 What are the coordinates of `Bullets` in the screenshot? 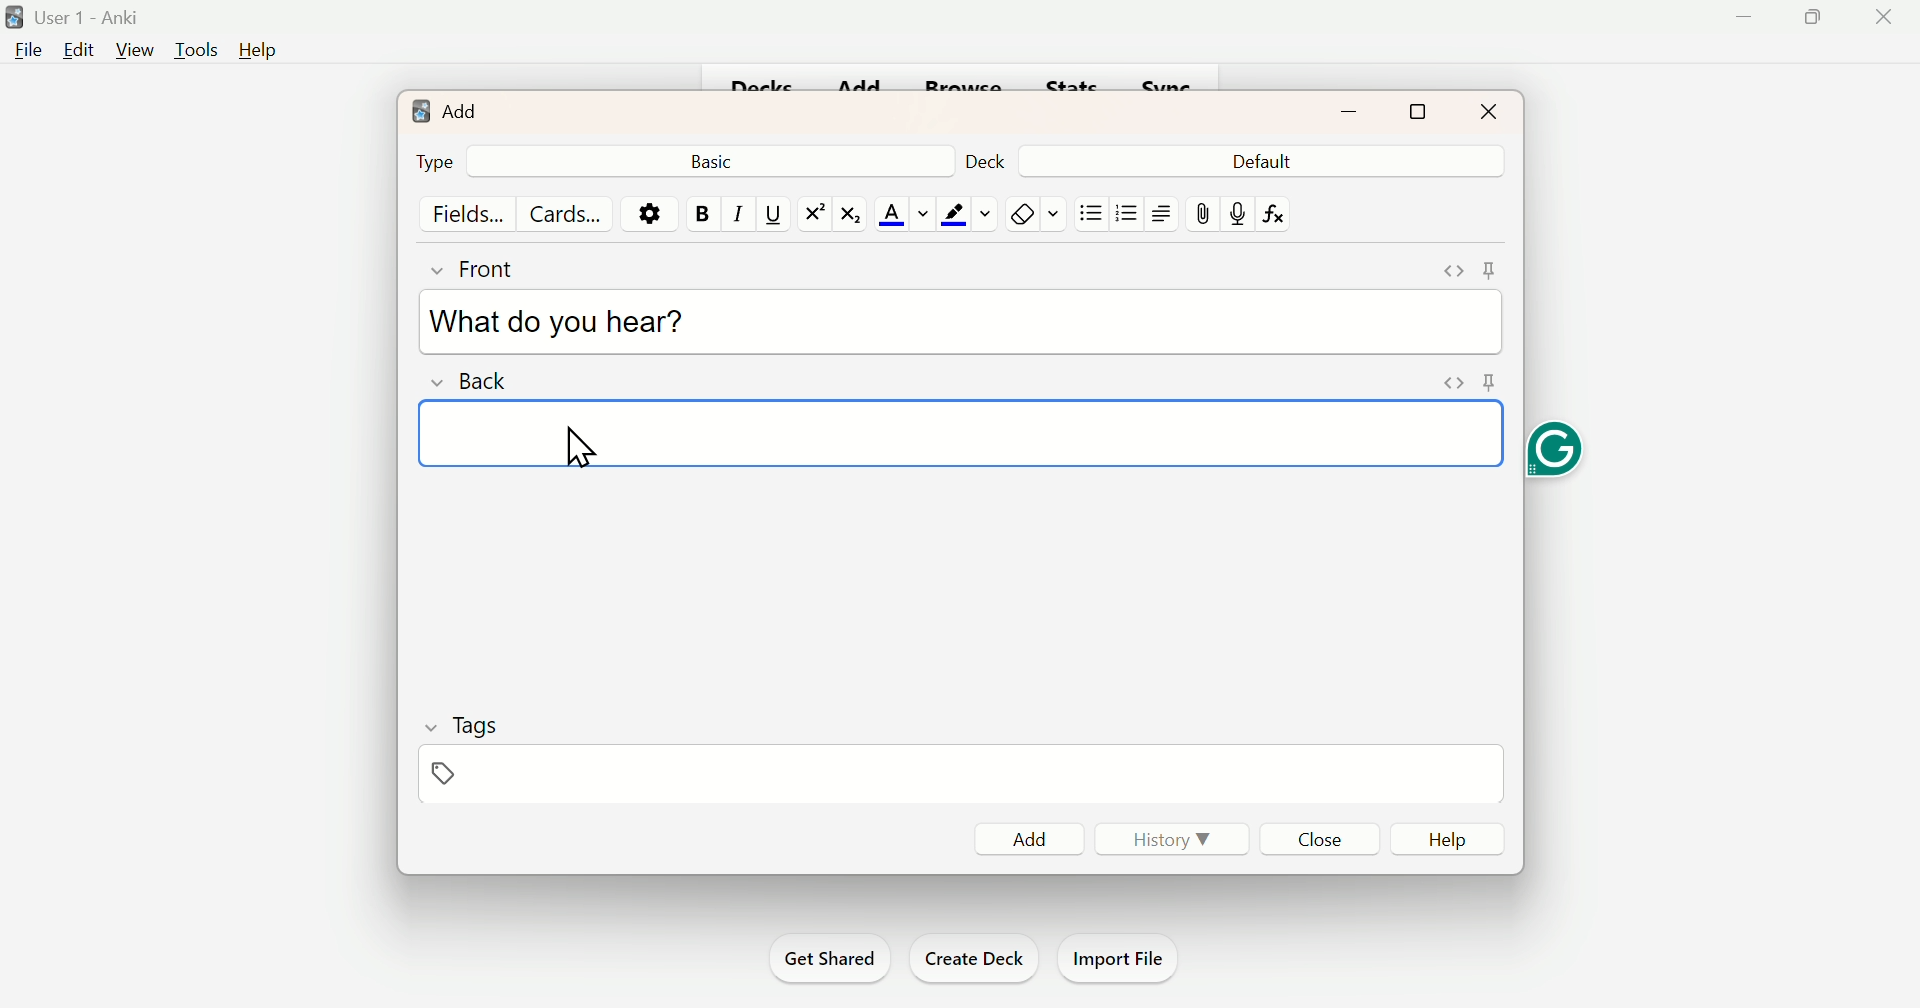 It's located at (1093, 212).